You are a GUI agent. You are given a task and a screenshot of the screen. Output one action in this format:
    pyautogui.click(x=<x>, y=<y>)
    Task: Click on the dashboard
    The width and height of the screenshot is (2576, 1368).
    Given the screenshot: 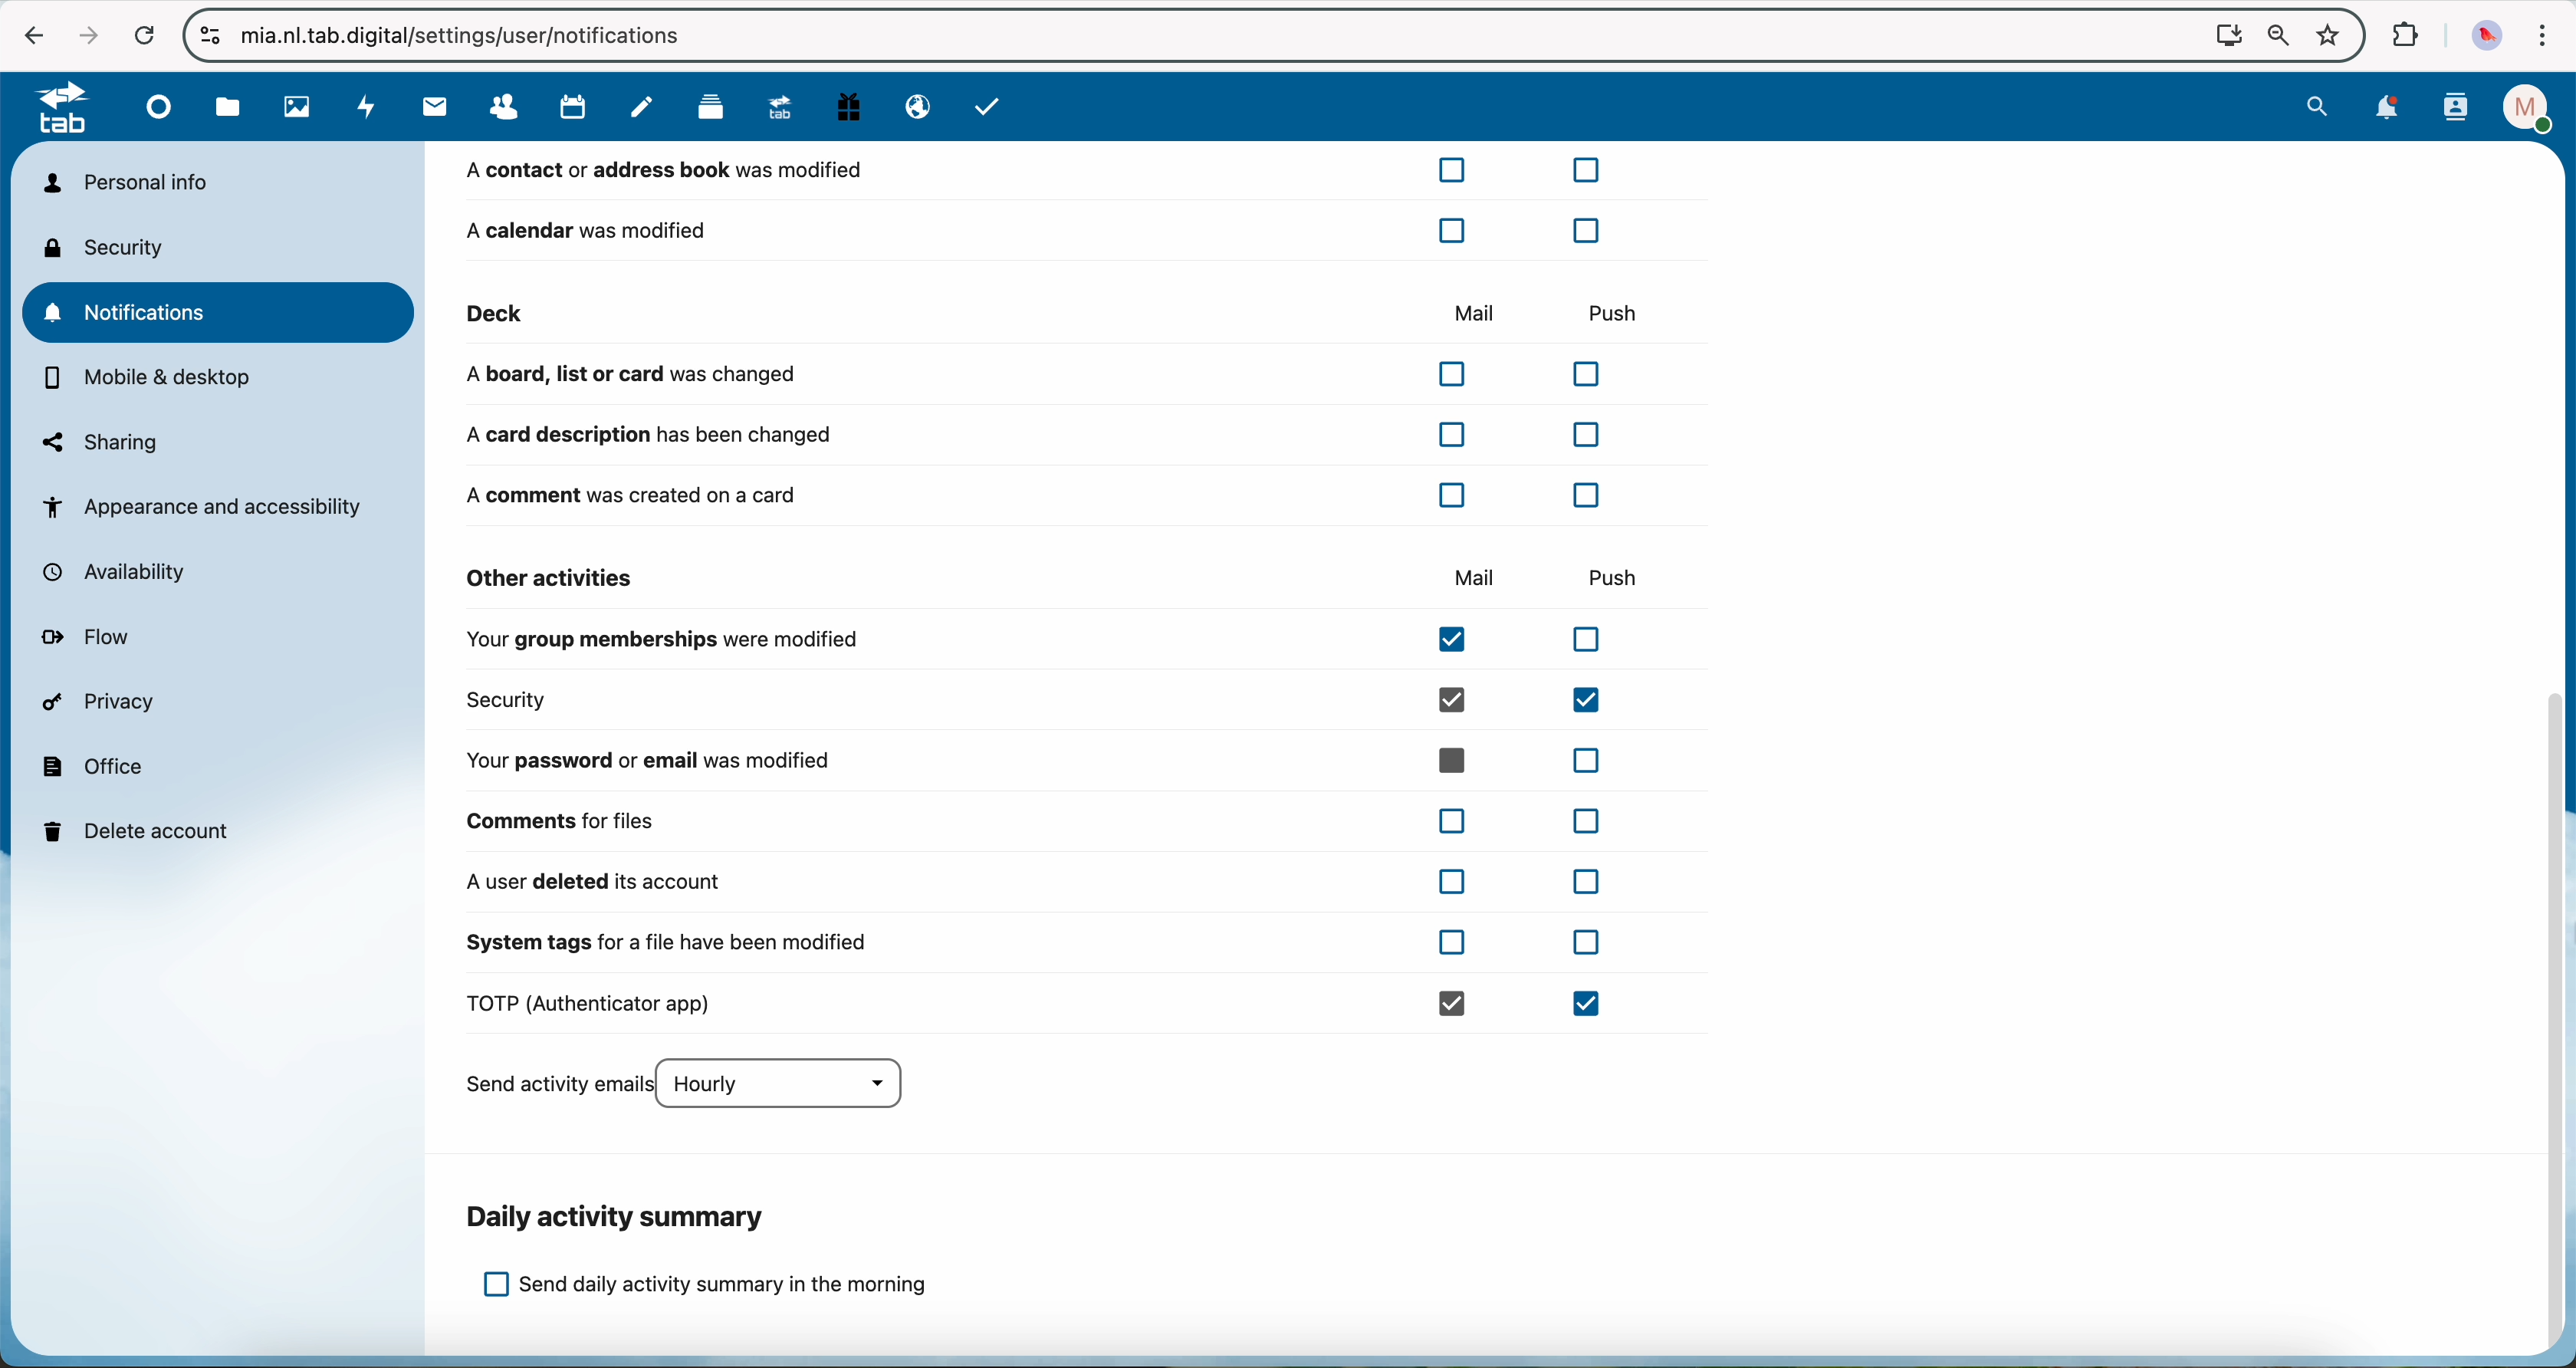 What is the action you would take?
    pyautogui.click(x=161, y=114)
    